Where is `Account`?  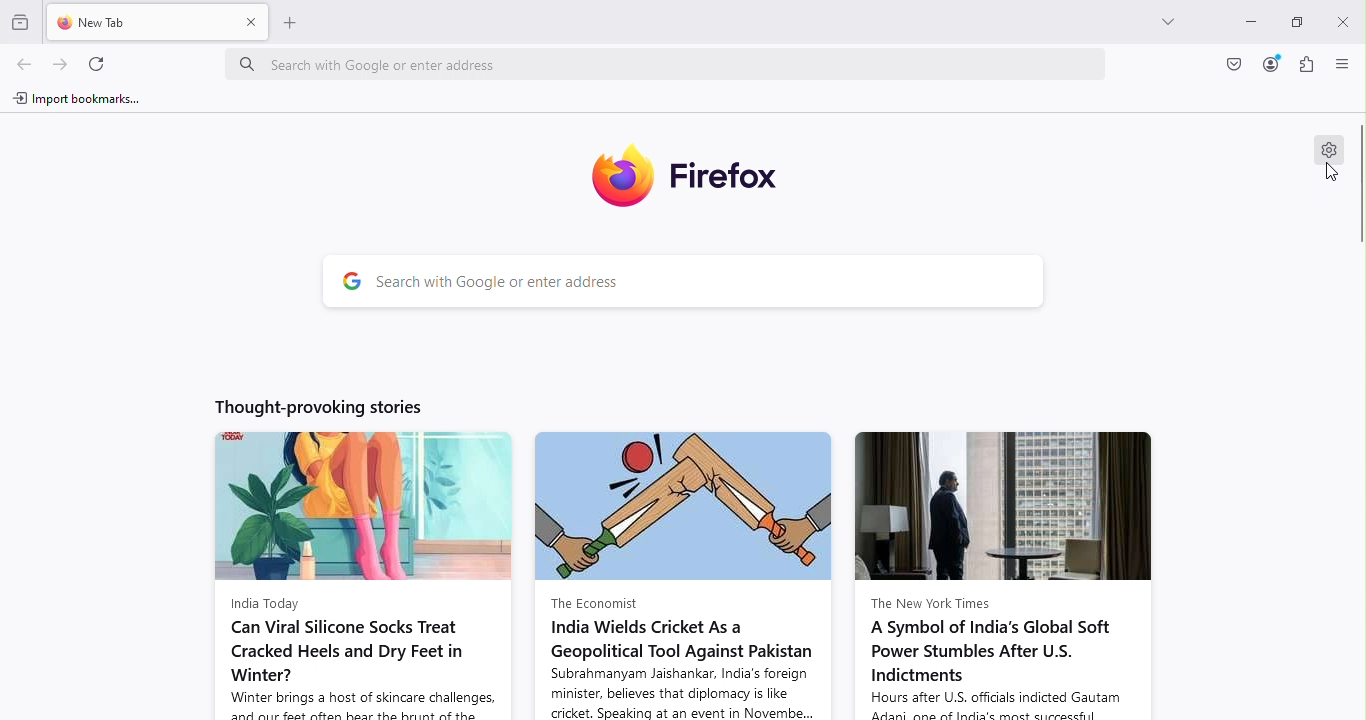
Account is located at coordinates (1271, 64).